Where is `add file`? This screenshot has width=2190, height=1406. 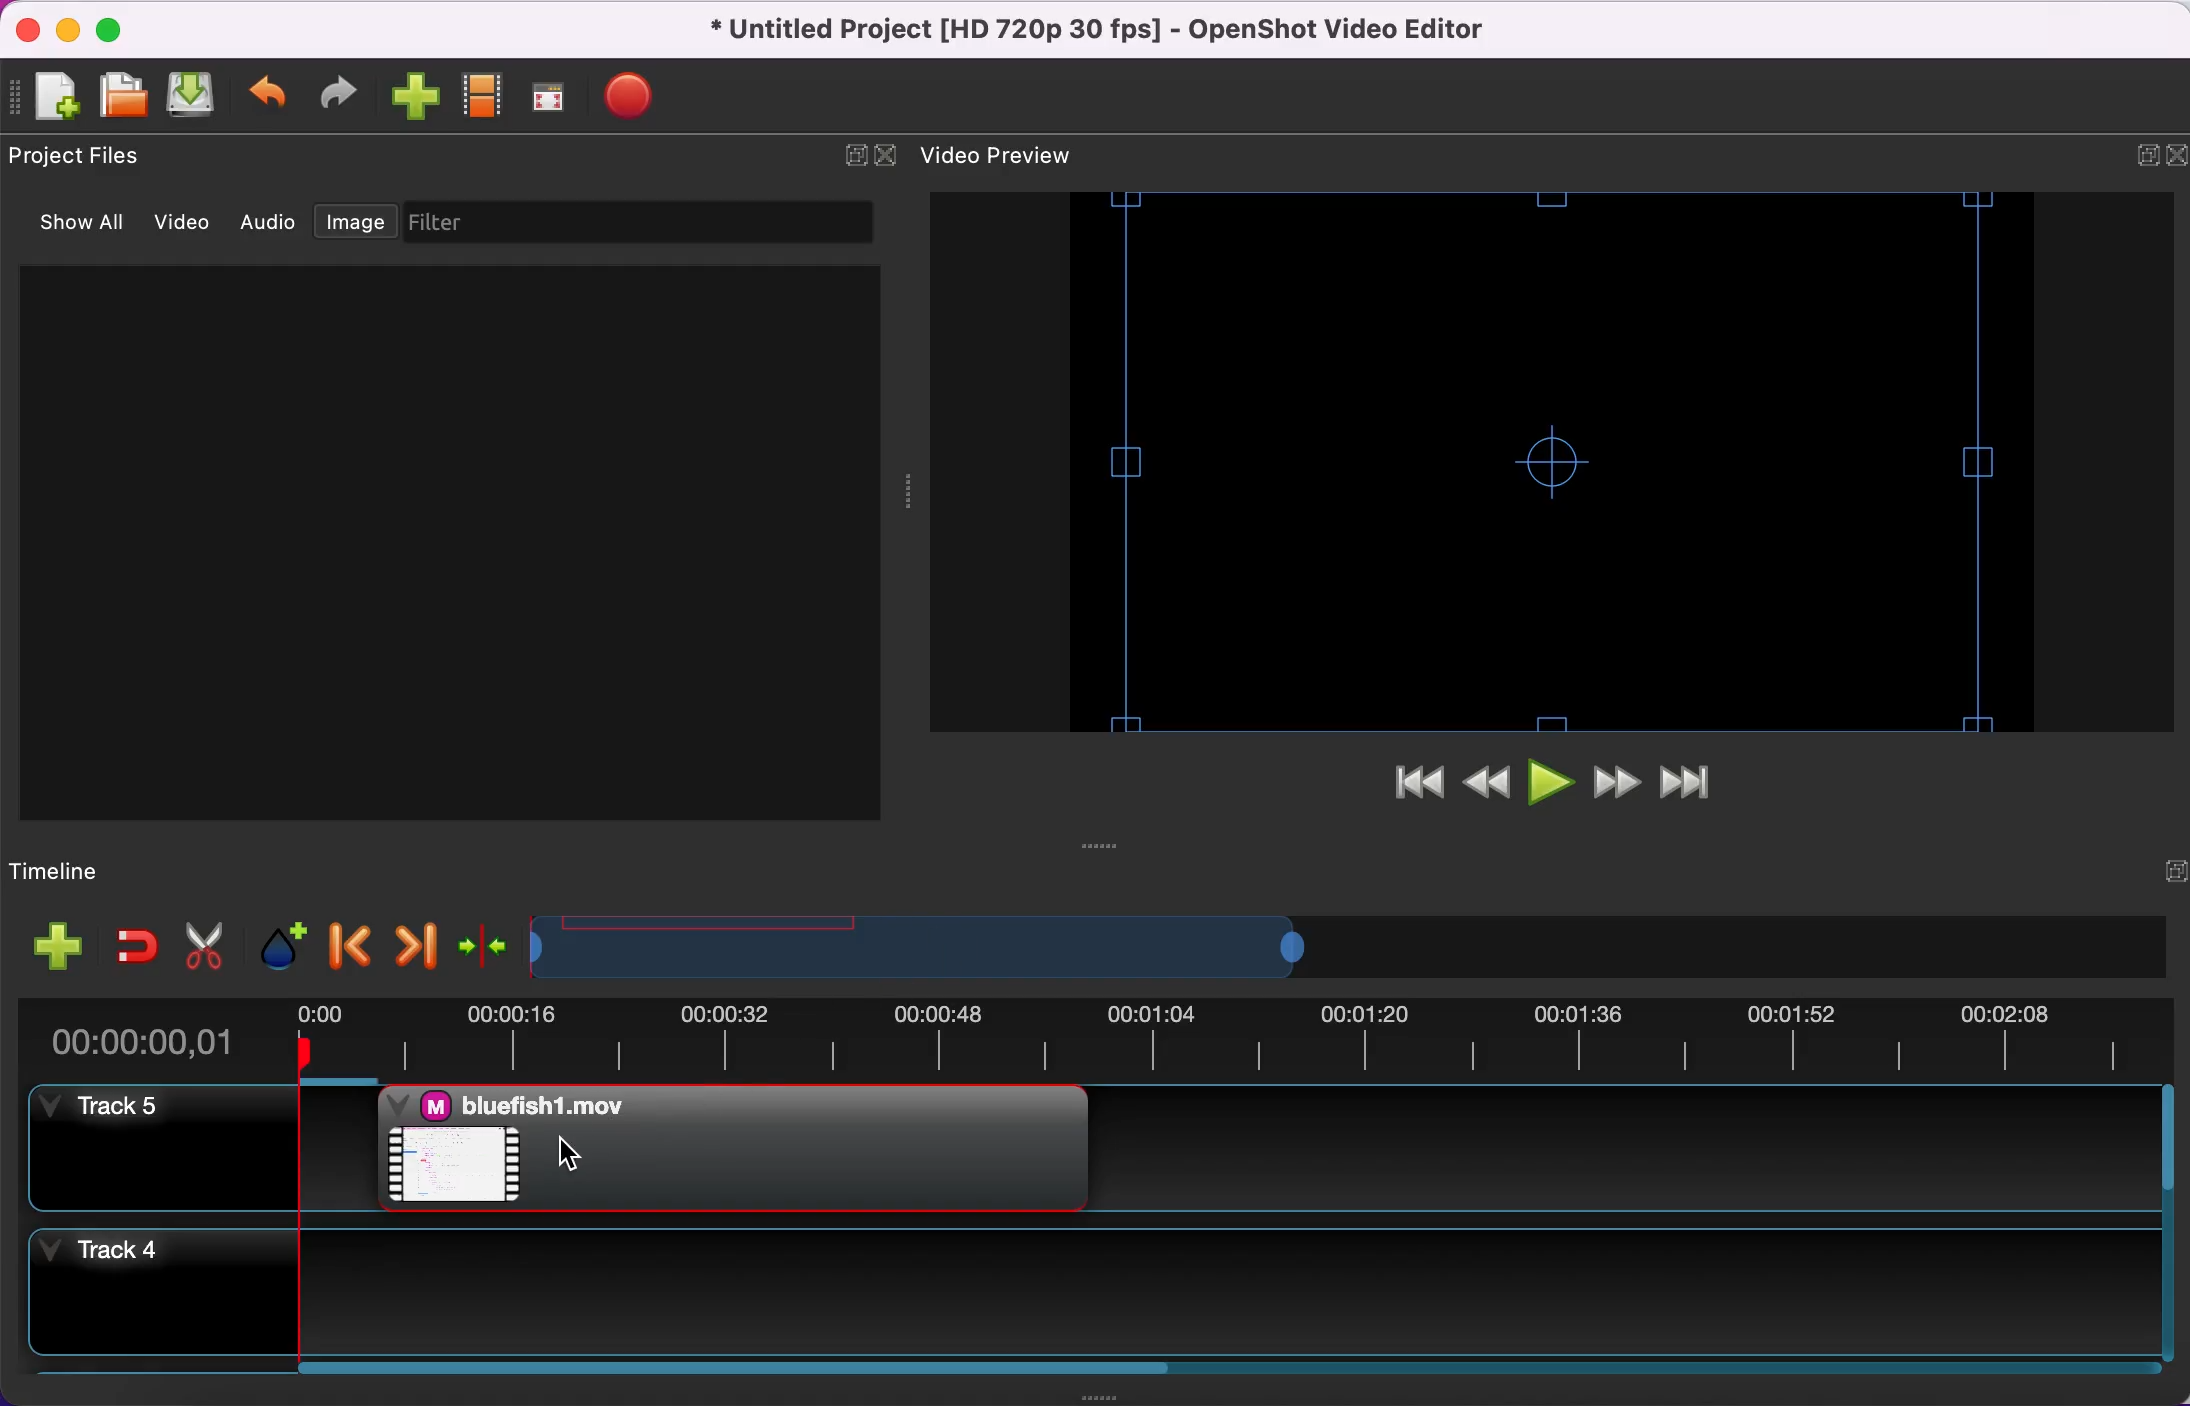
add file is located at coordinates (53, 98).